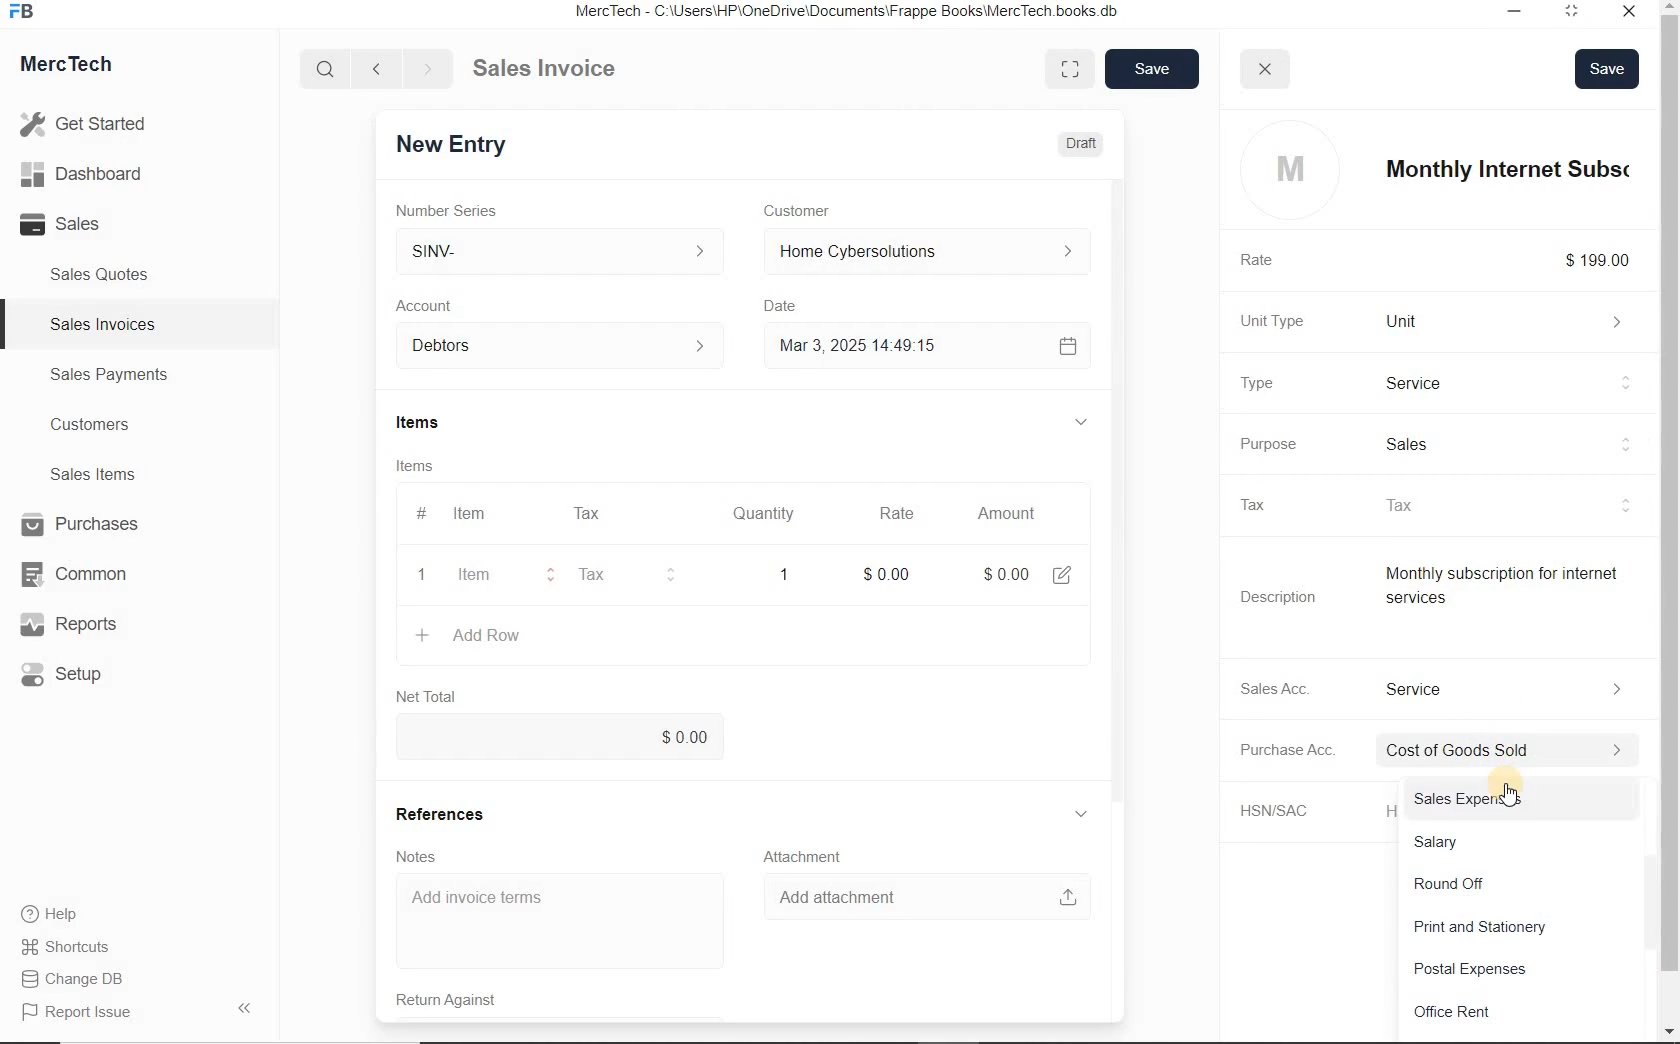 The height and width of the screenshot is (1044, 1680). What do you see at coordinates (570, 347) in the screenshot?
I see `Account dropdown` at bounding box center [570, 347].